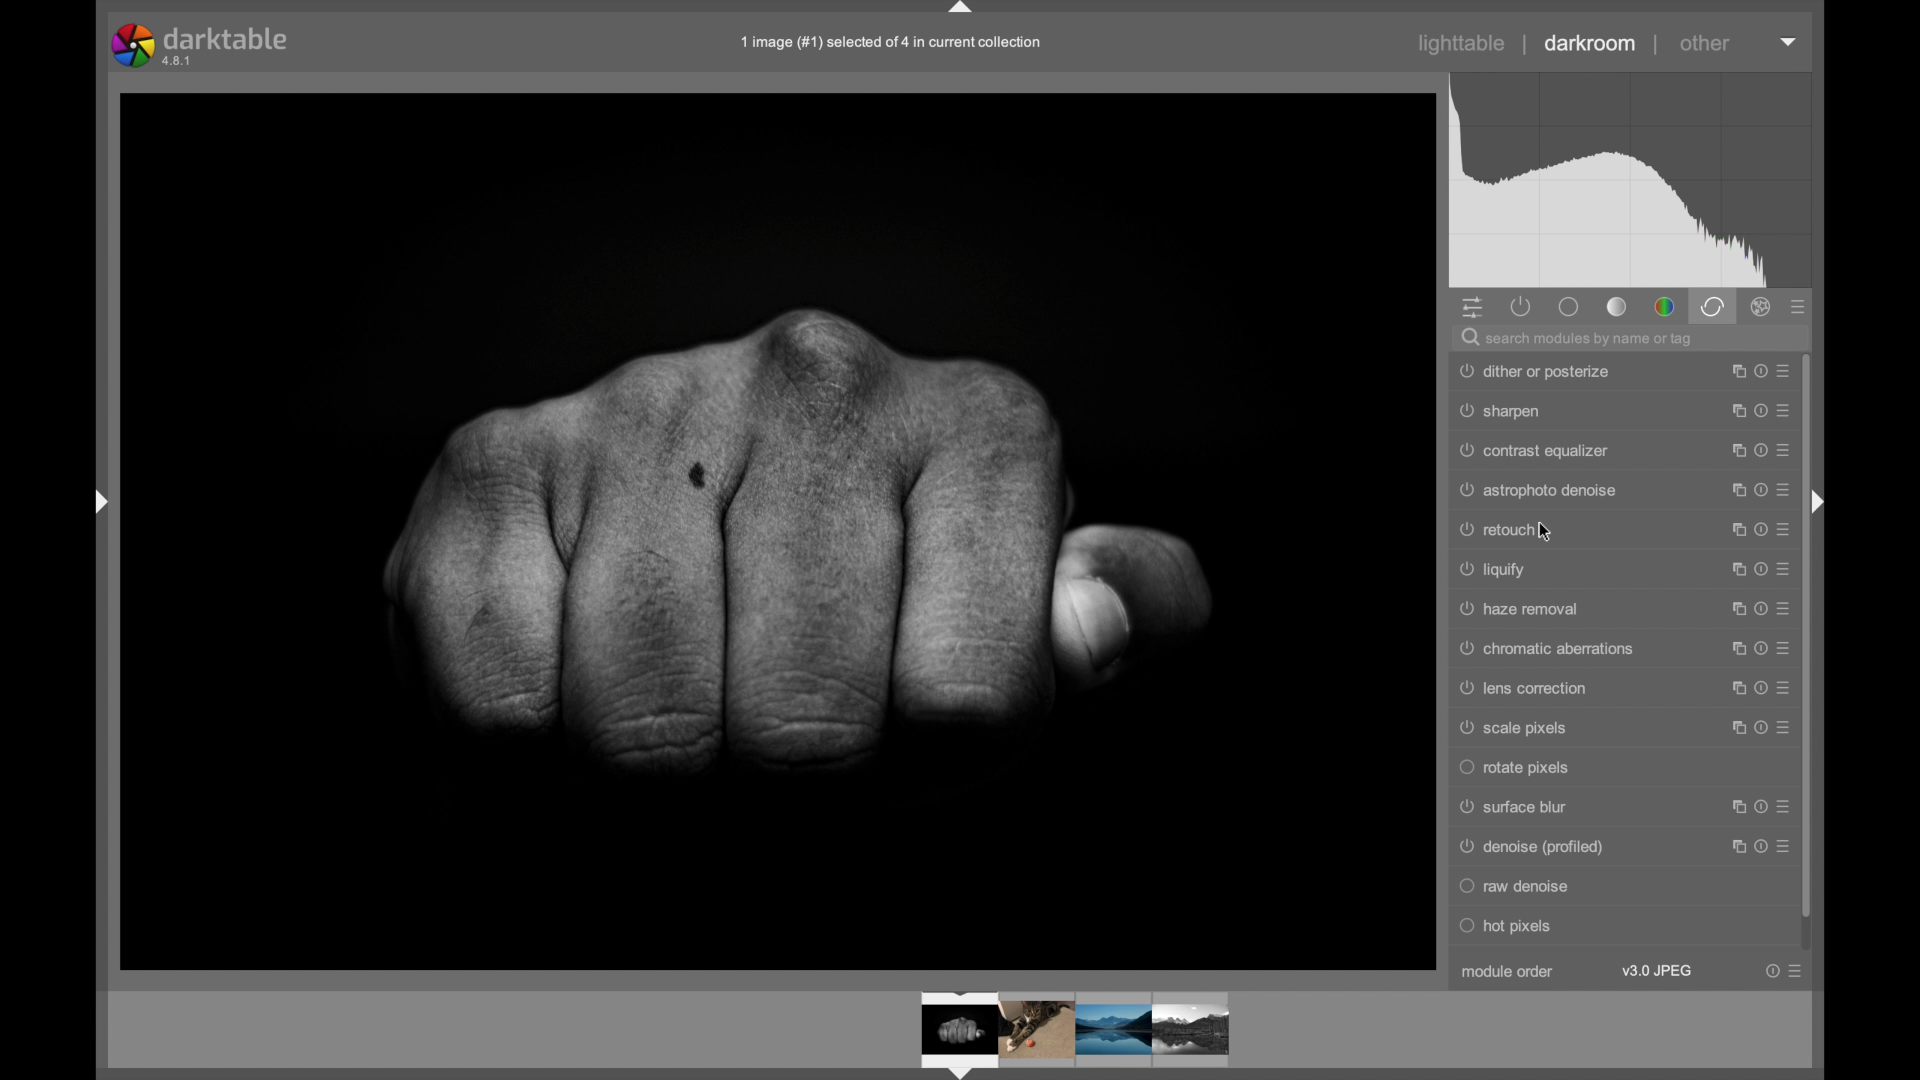 Image resolution: width=1920 pixels, height=1080 pixels. What do you see at coordinates (1500, 529) in the screenshot?
I see `retouch` at bounding box center [1500, 529].